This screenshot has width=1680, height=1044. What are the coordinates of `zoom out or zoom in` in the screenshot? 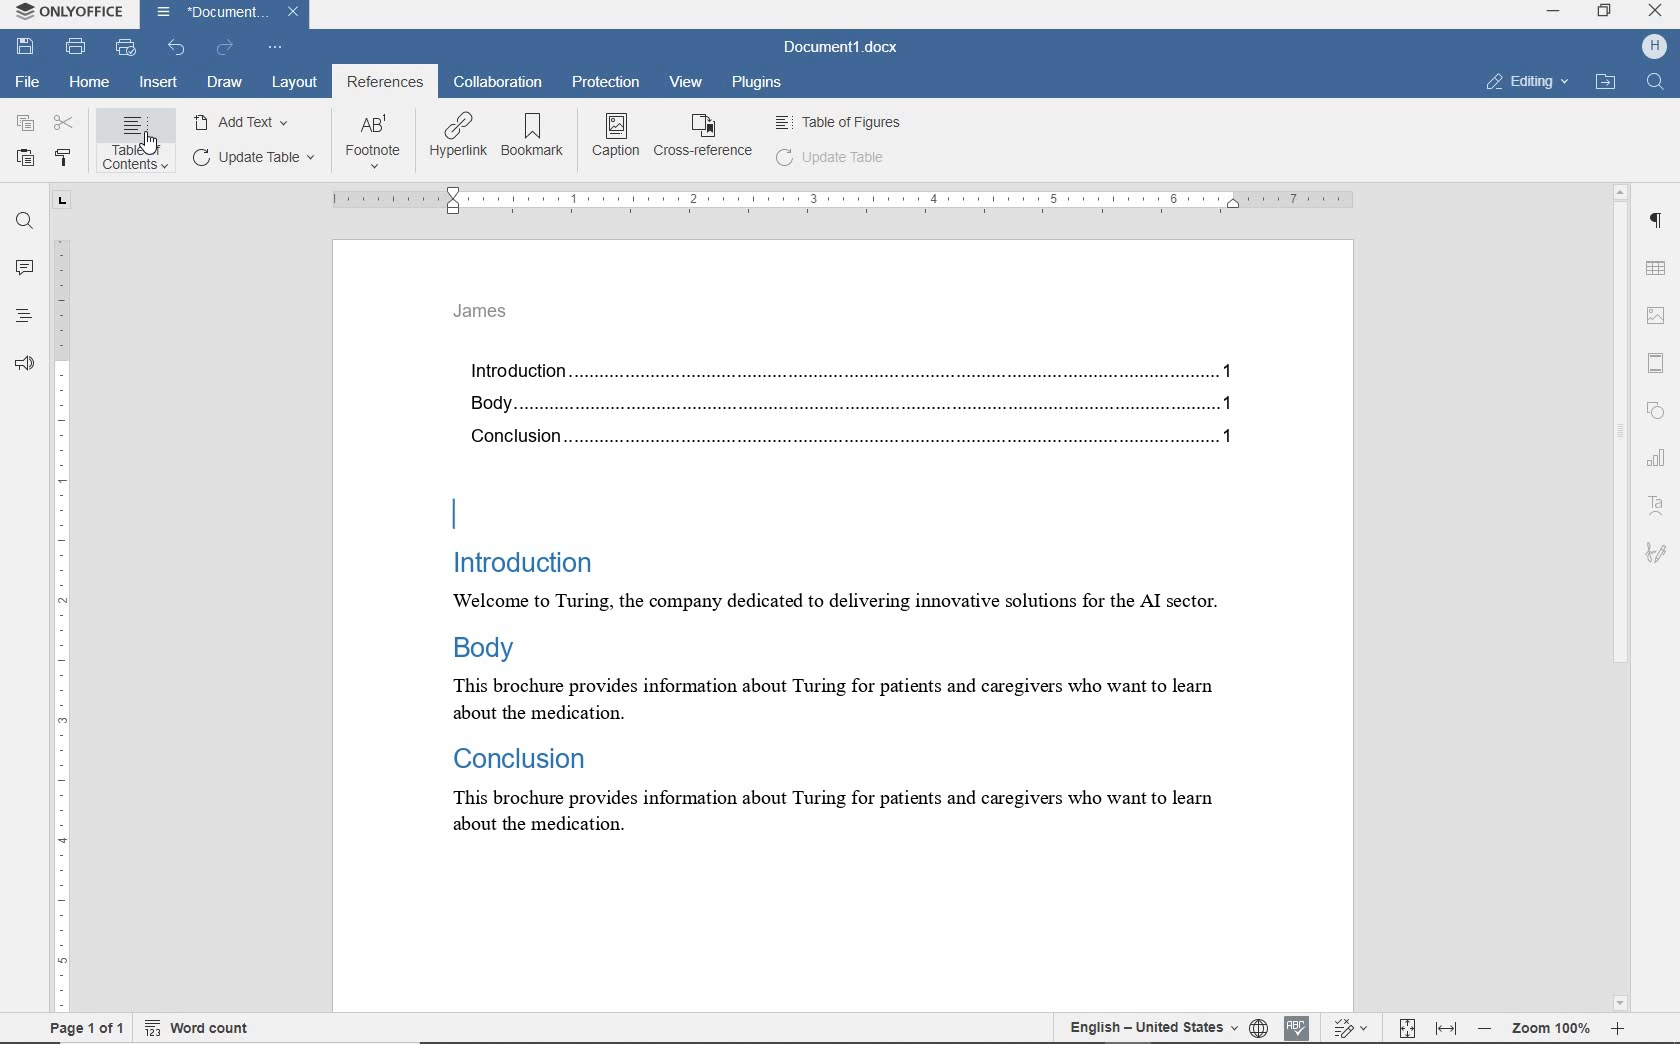 It's located at (1549, 1027).